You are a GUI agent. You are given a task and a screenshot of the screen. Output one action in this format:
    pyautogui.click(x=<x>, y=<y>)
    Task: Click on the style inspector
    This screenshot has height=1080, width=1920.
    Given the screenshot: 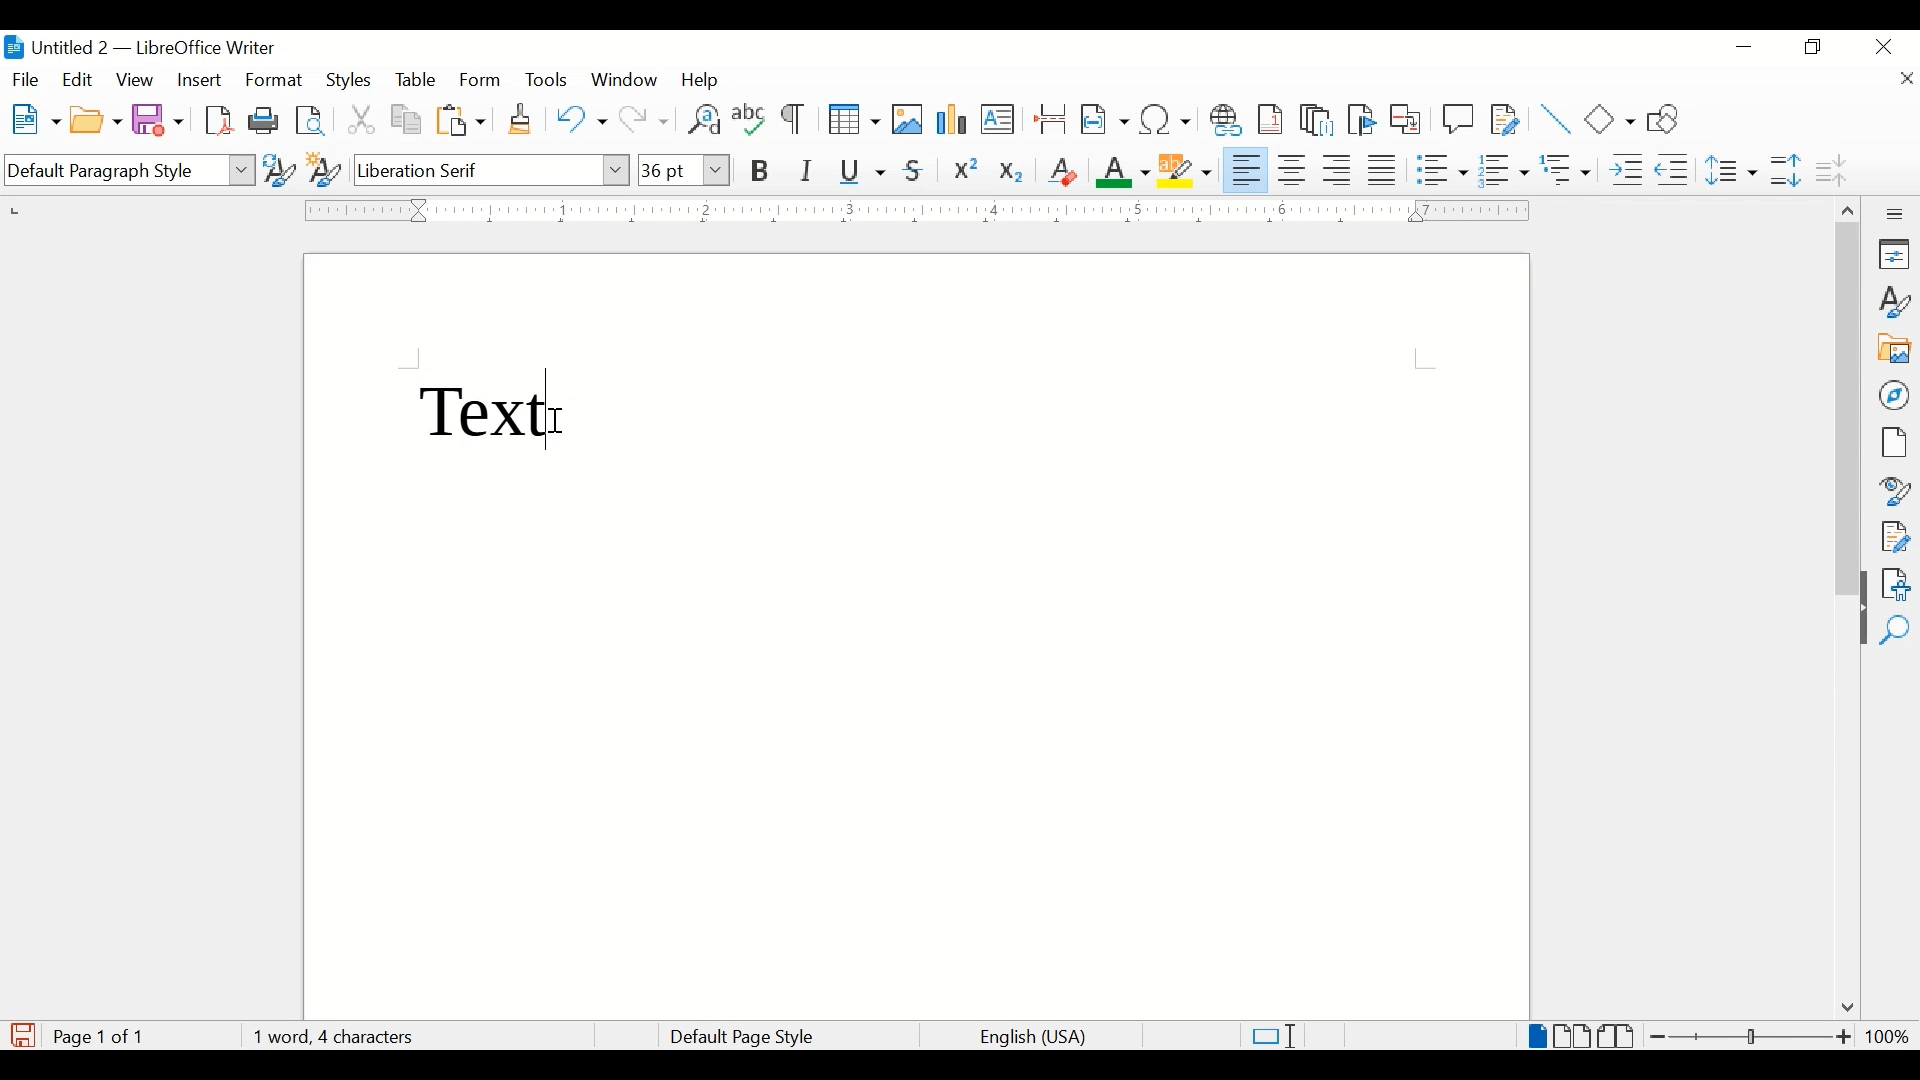 What is the action you would take?
    pyautogui.click(x=1896, y=488)
    